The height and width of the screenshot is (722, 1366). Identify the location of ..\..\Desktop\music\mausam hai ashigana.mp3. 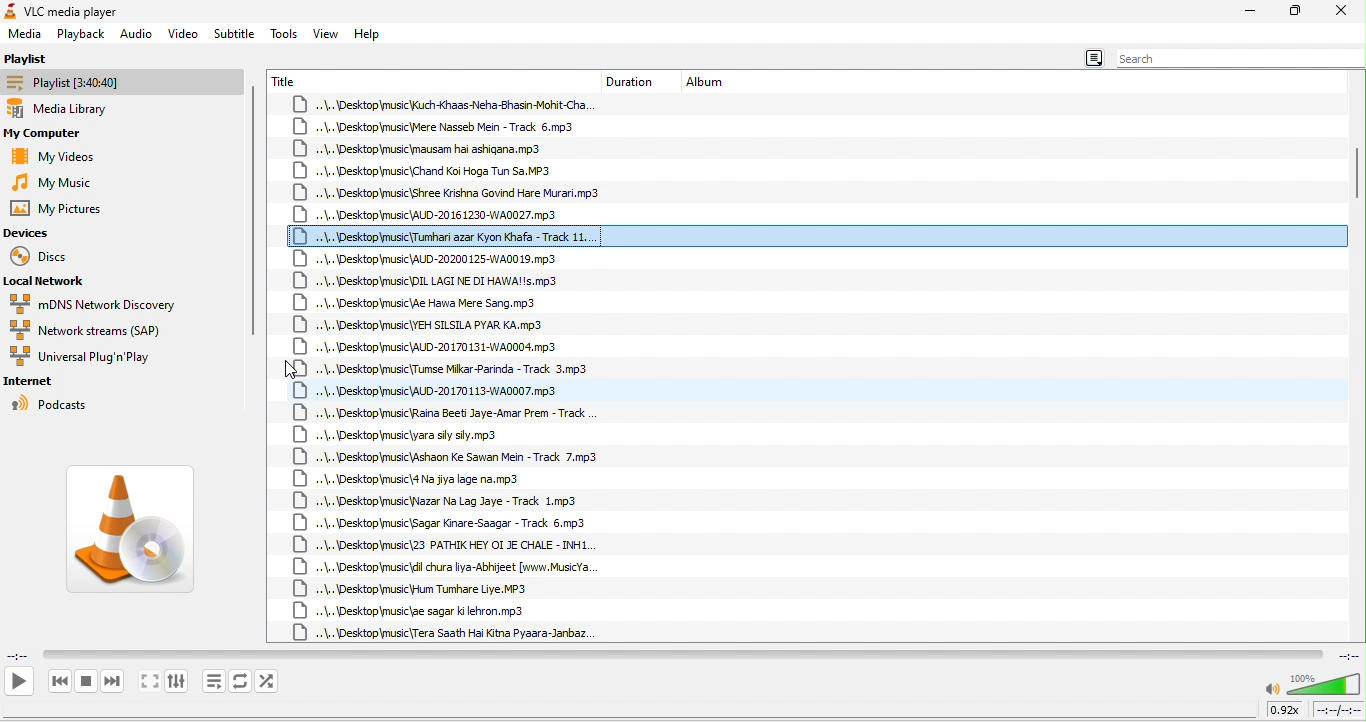
(435, 147).